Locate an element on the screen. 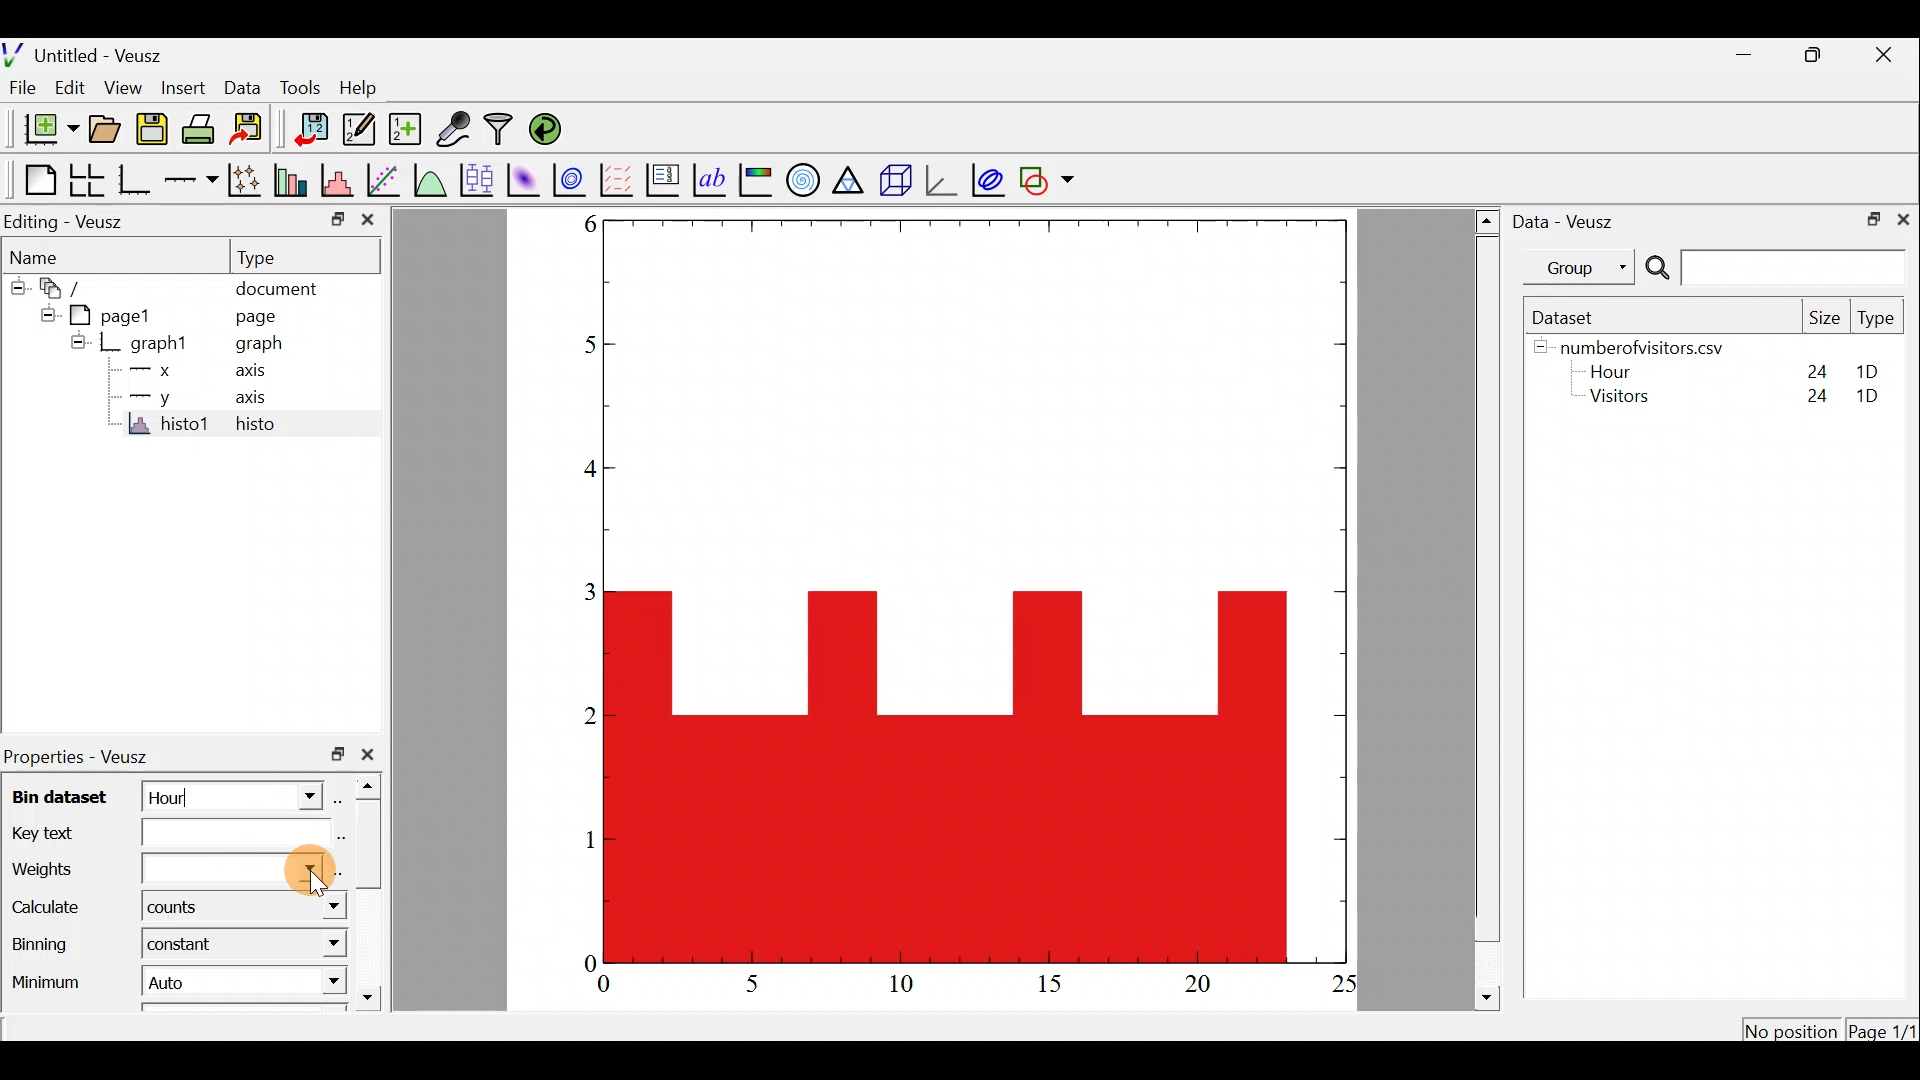 The image size is (1920, 1080). Group is located at coordinates (1580, 270).